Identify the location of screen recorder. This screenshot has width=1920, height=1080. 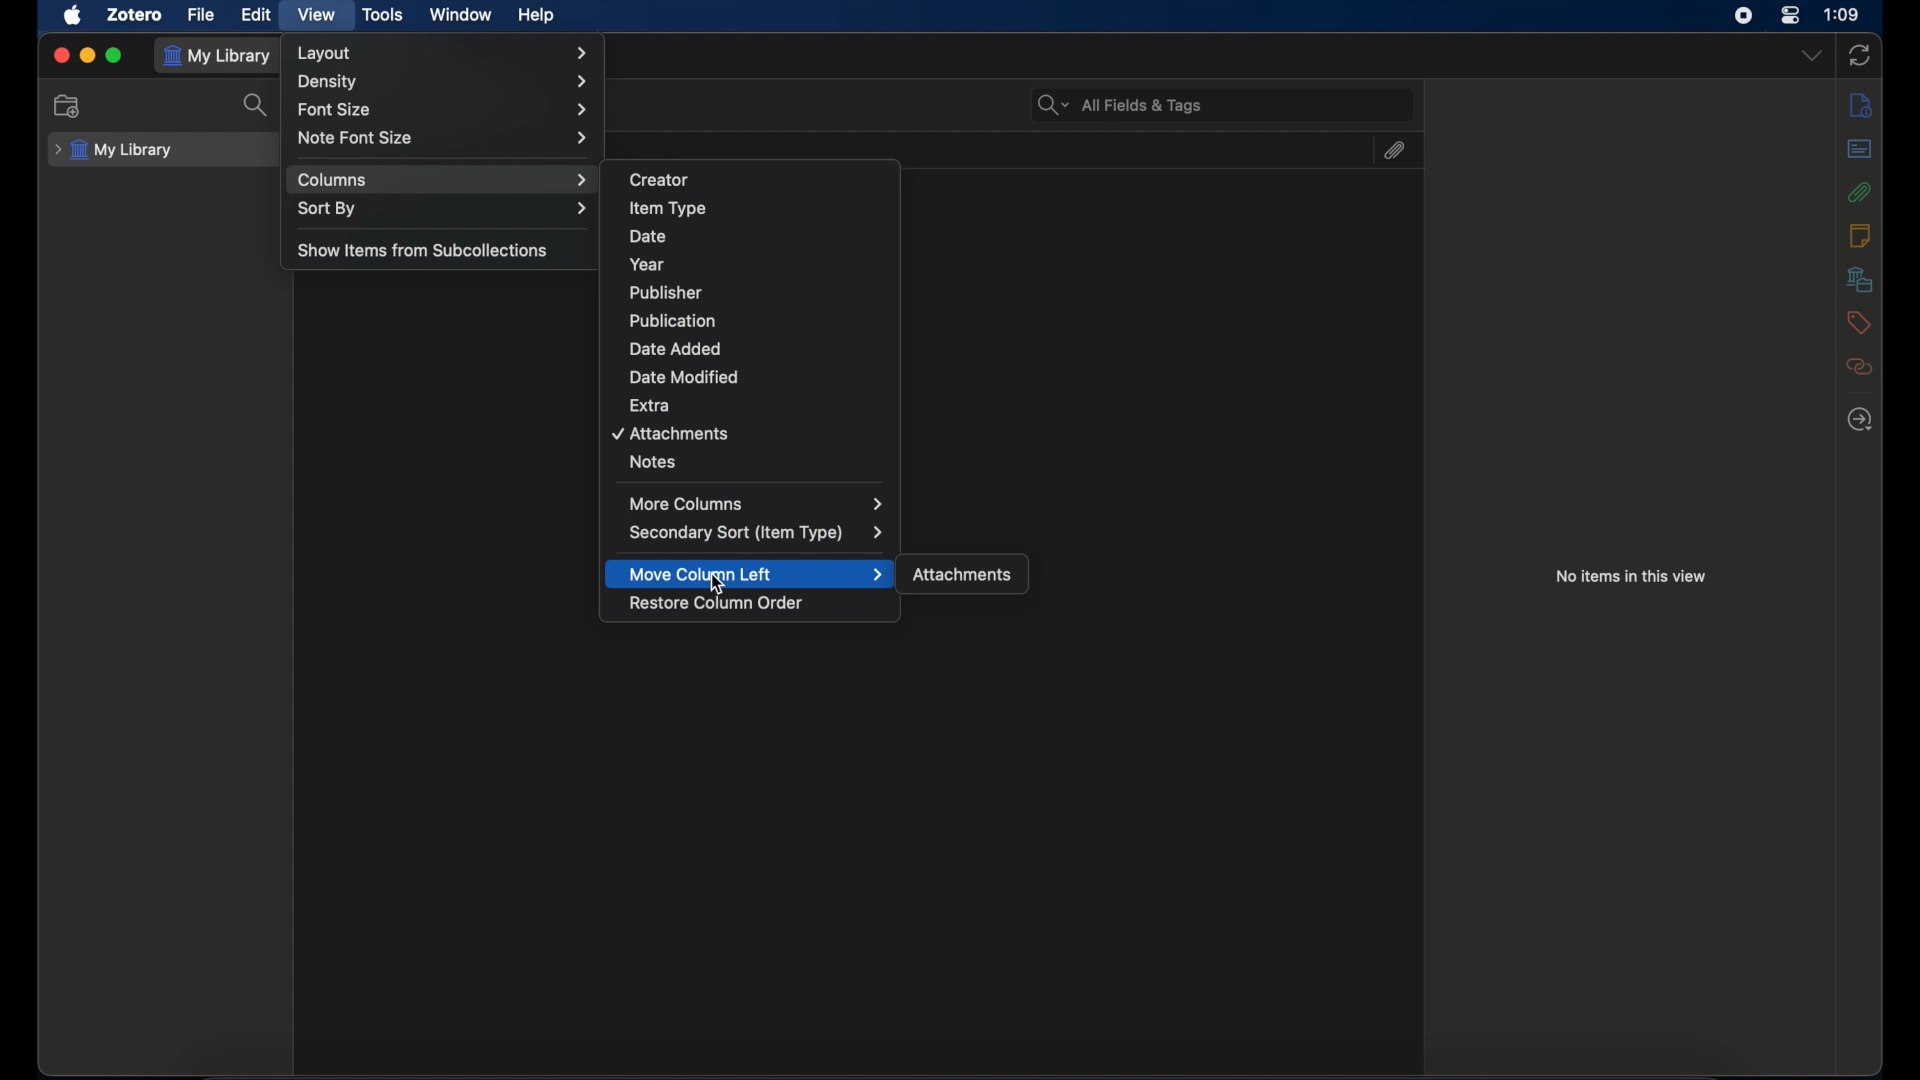
(1745, 16).